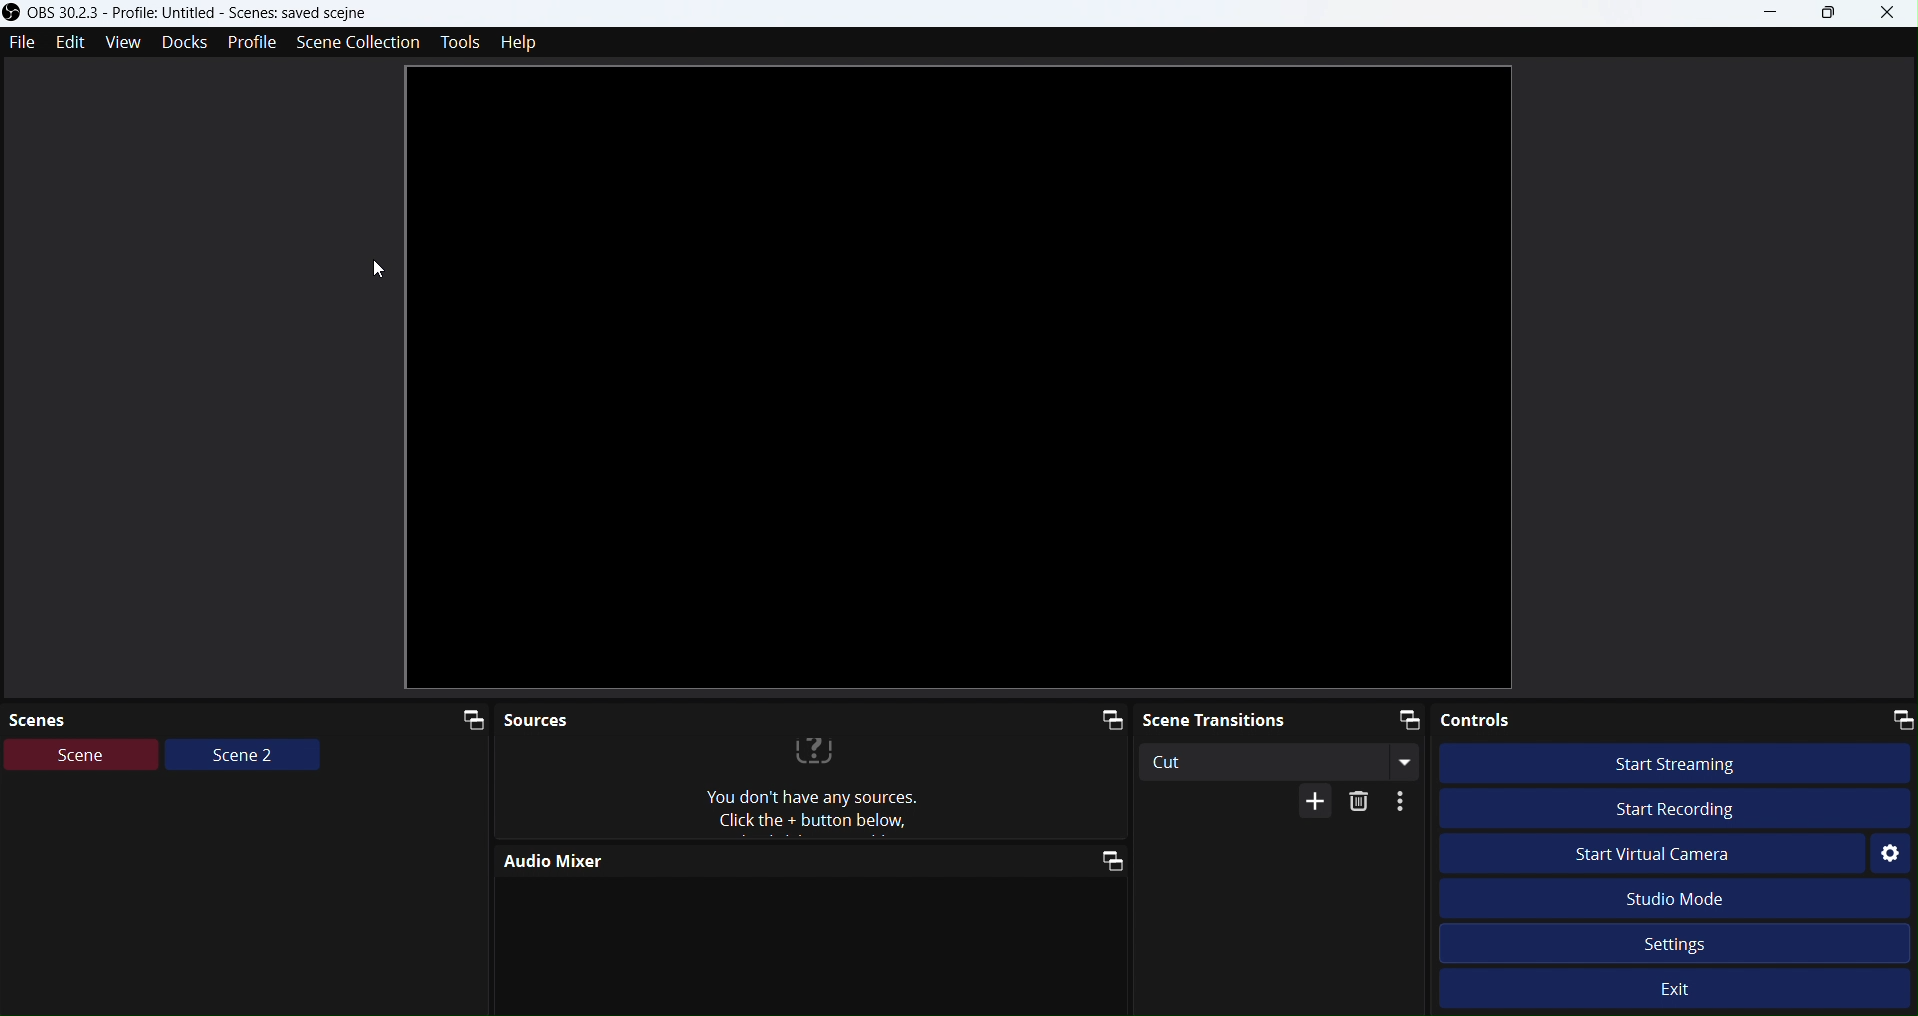  Describe the element at coordinates (1679, 944) in the screenshot. I see `Settings` at that location.